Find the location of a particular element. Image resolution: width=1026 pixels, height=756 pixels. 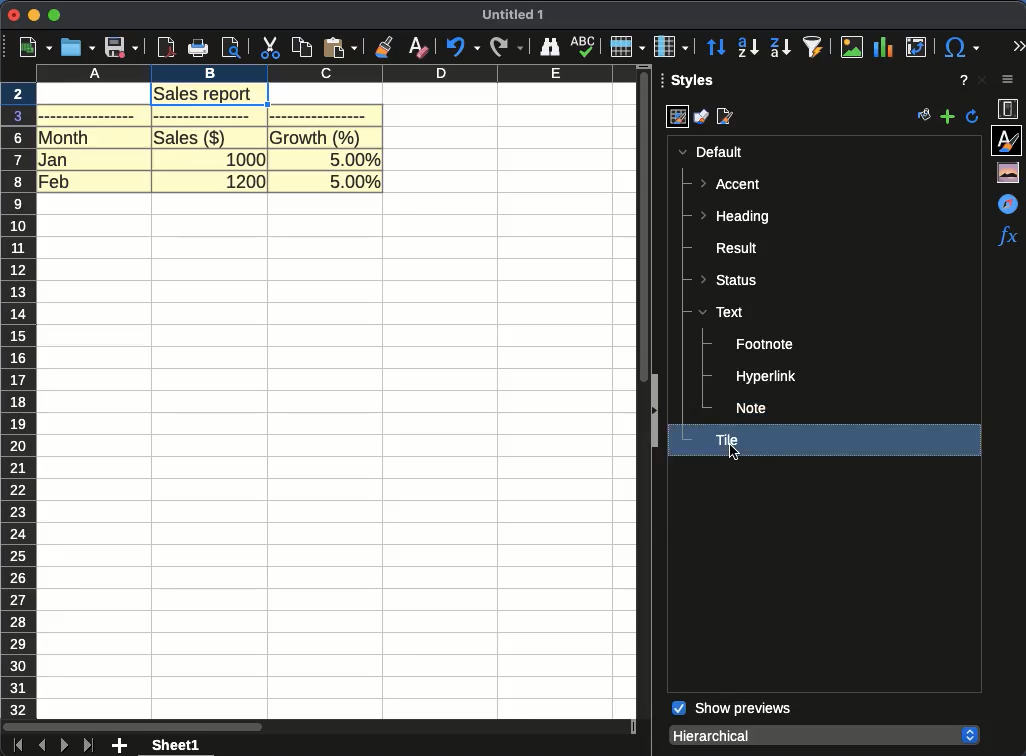

undo is located at coordinates (461, 47).